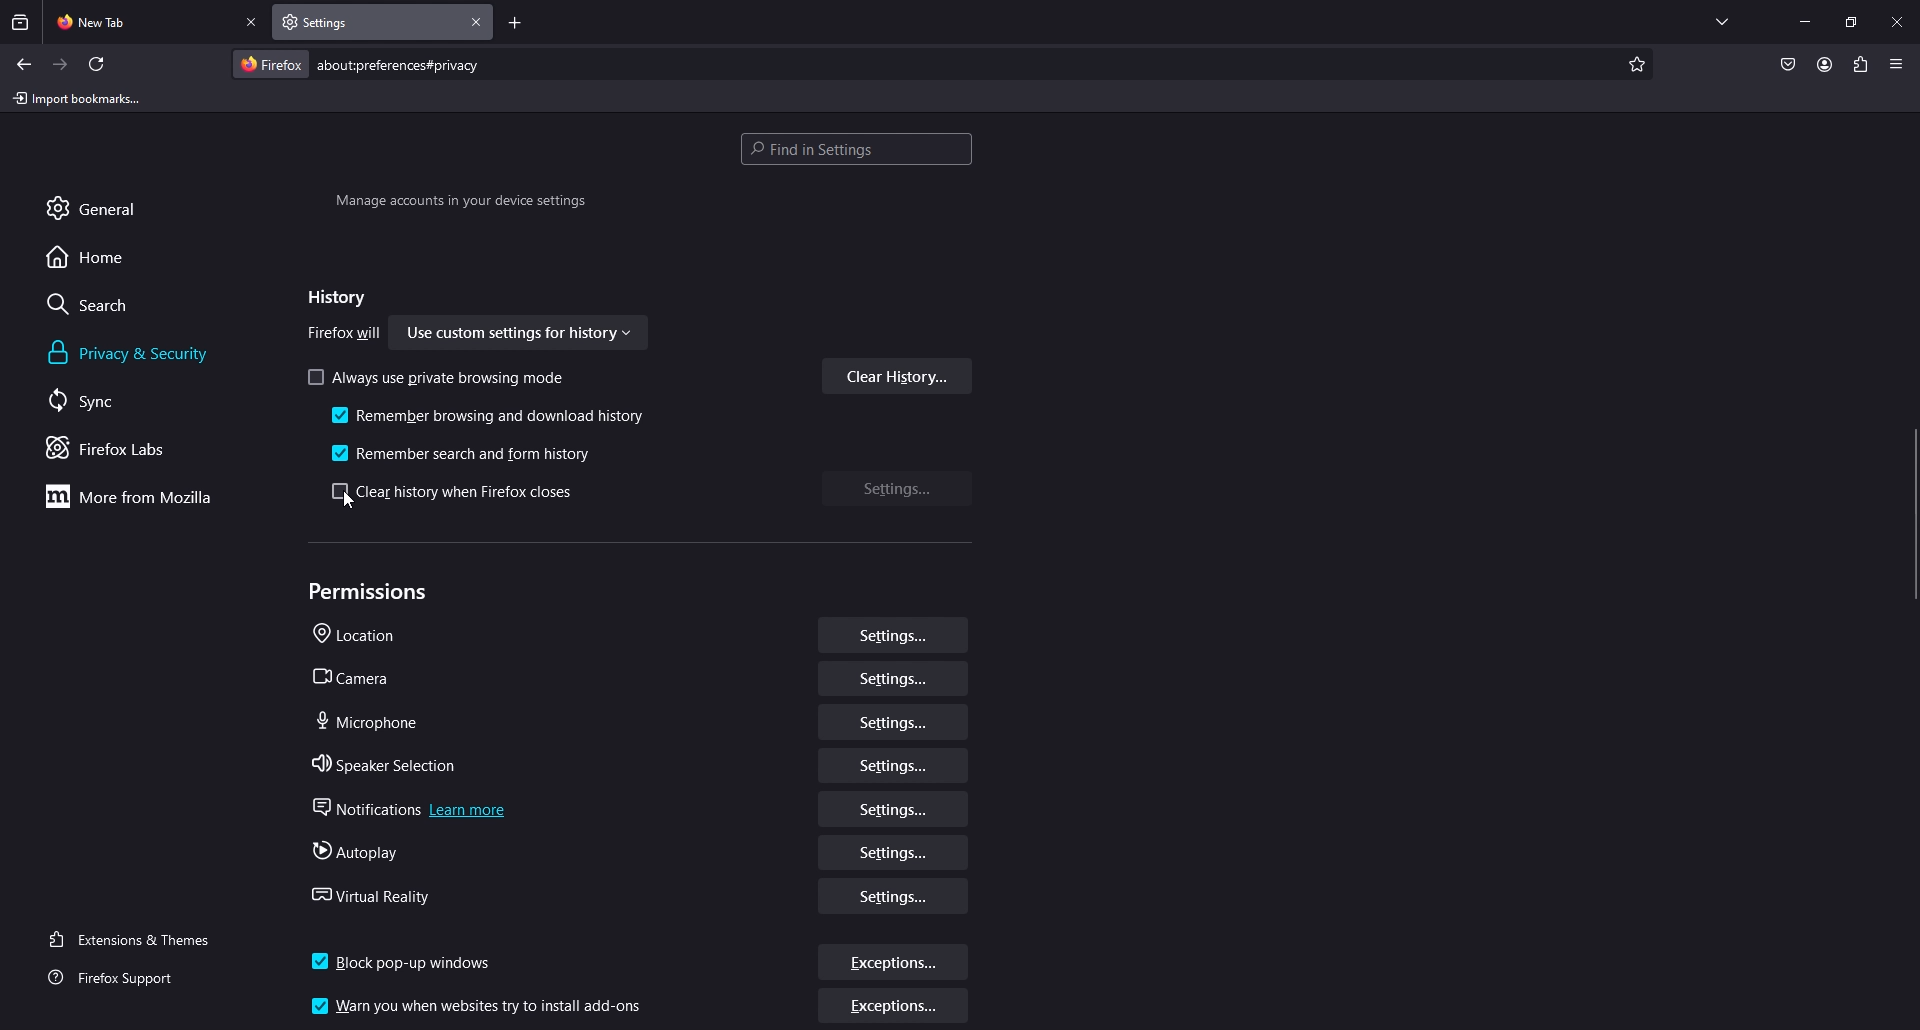 Image resolution: width=1920 pixels, height=1030 pixels. What do you see at coordinates (406, 956) in the screenshot?
I see `block pop up window` at bounding box center [406, 956].